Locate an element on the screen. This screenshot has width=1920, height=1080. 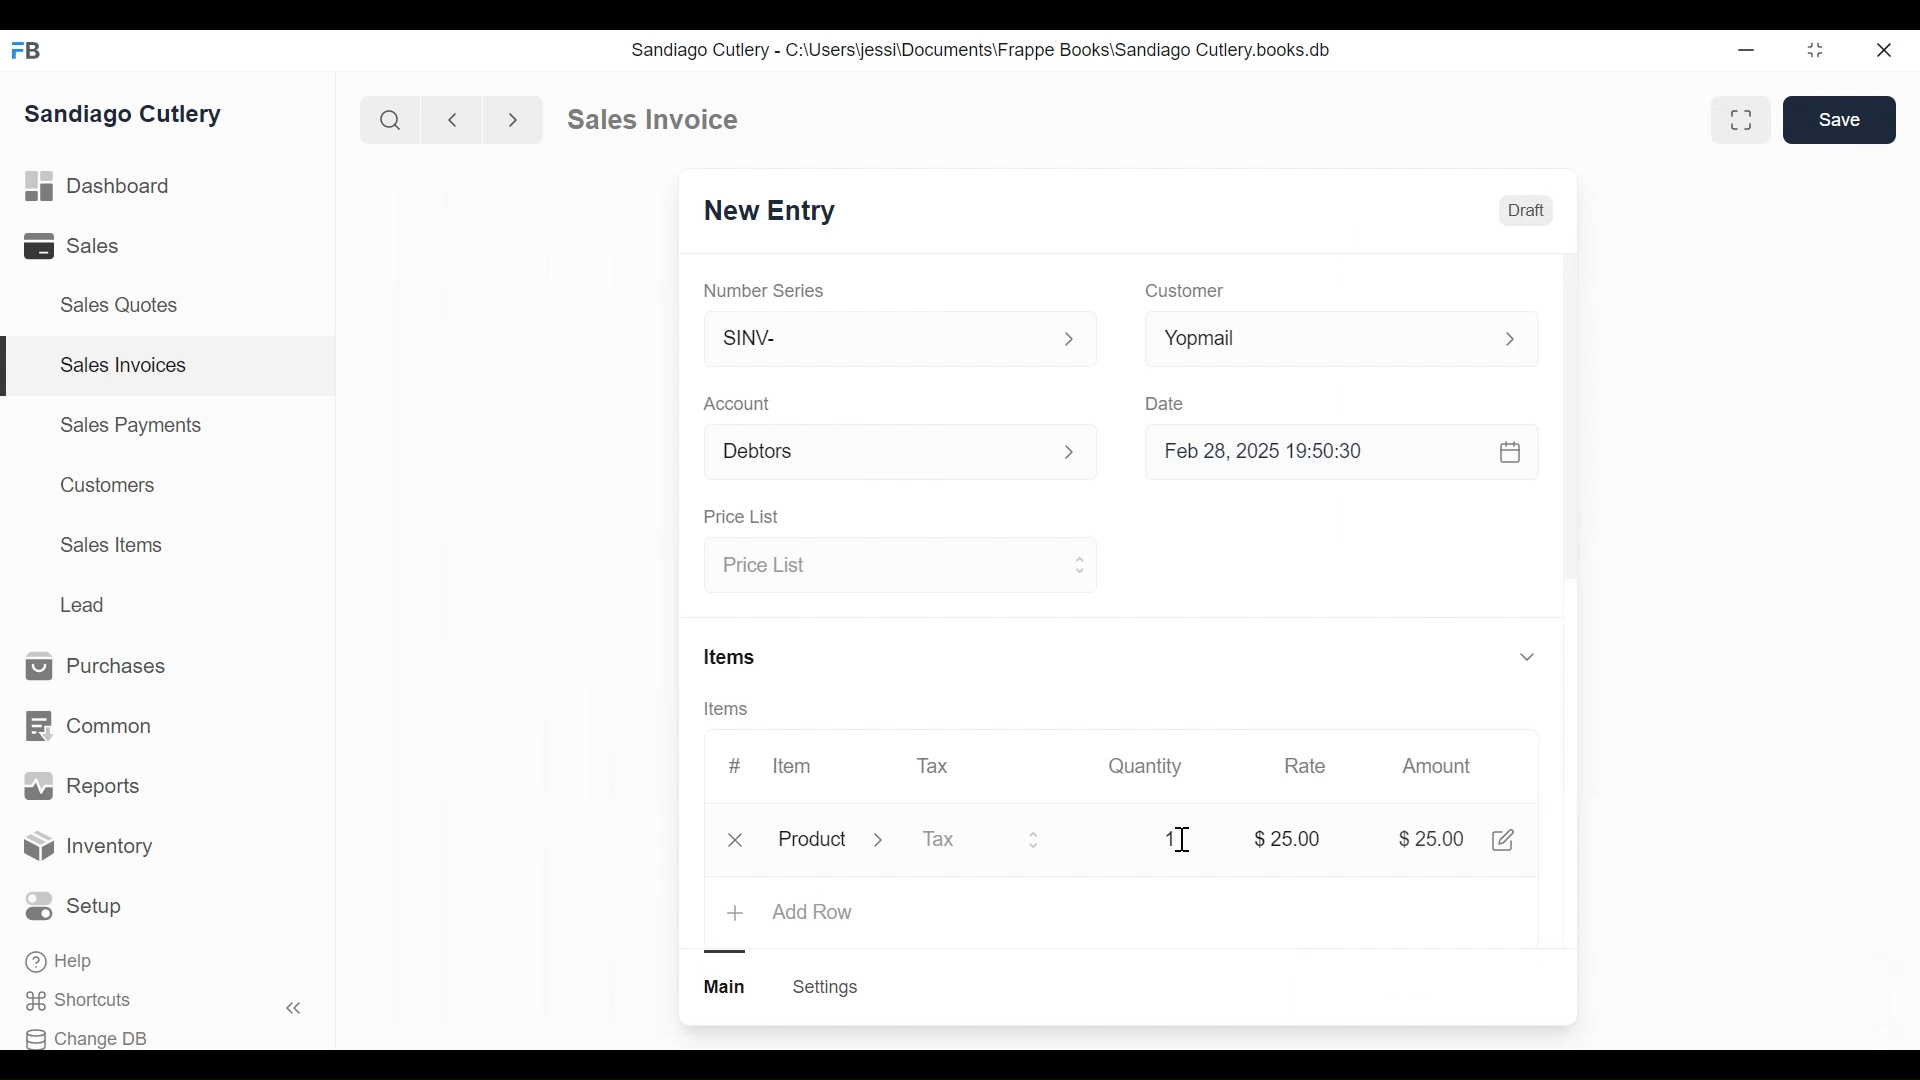
Customers is located at coordinates (103, 485).